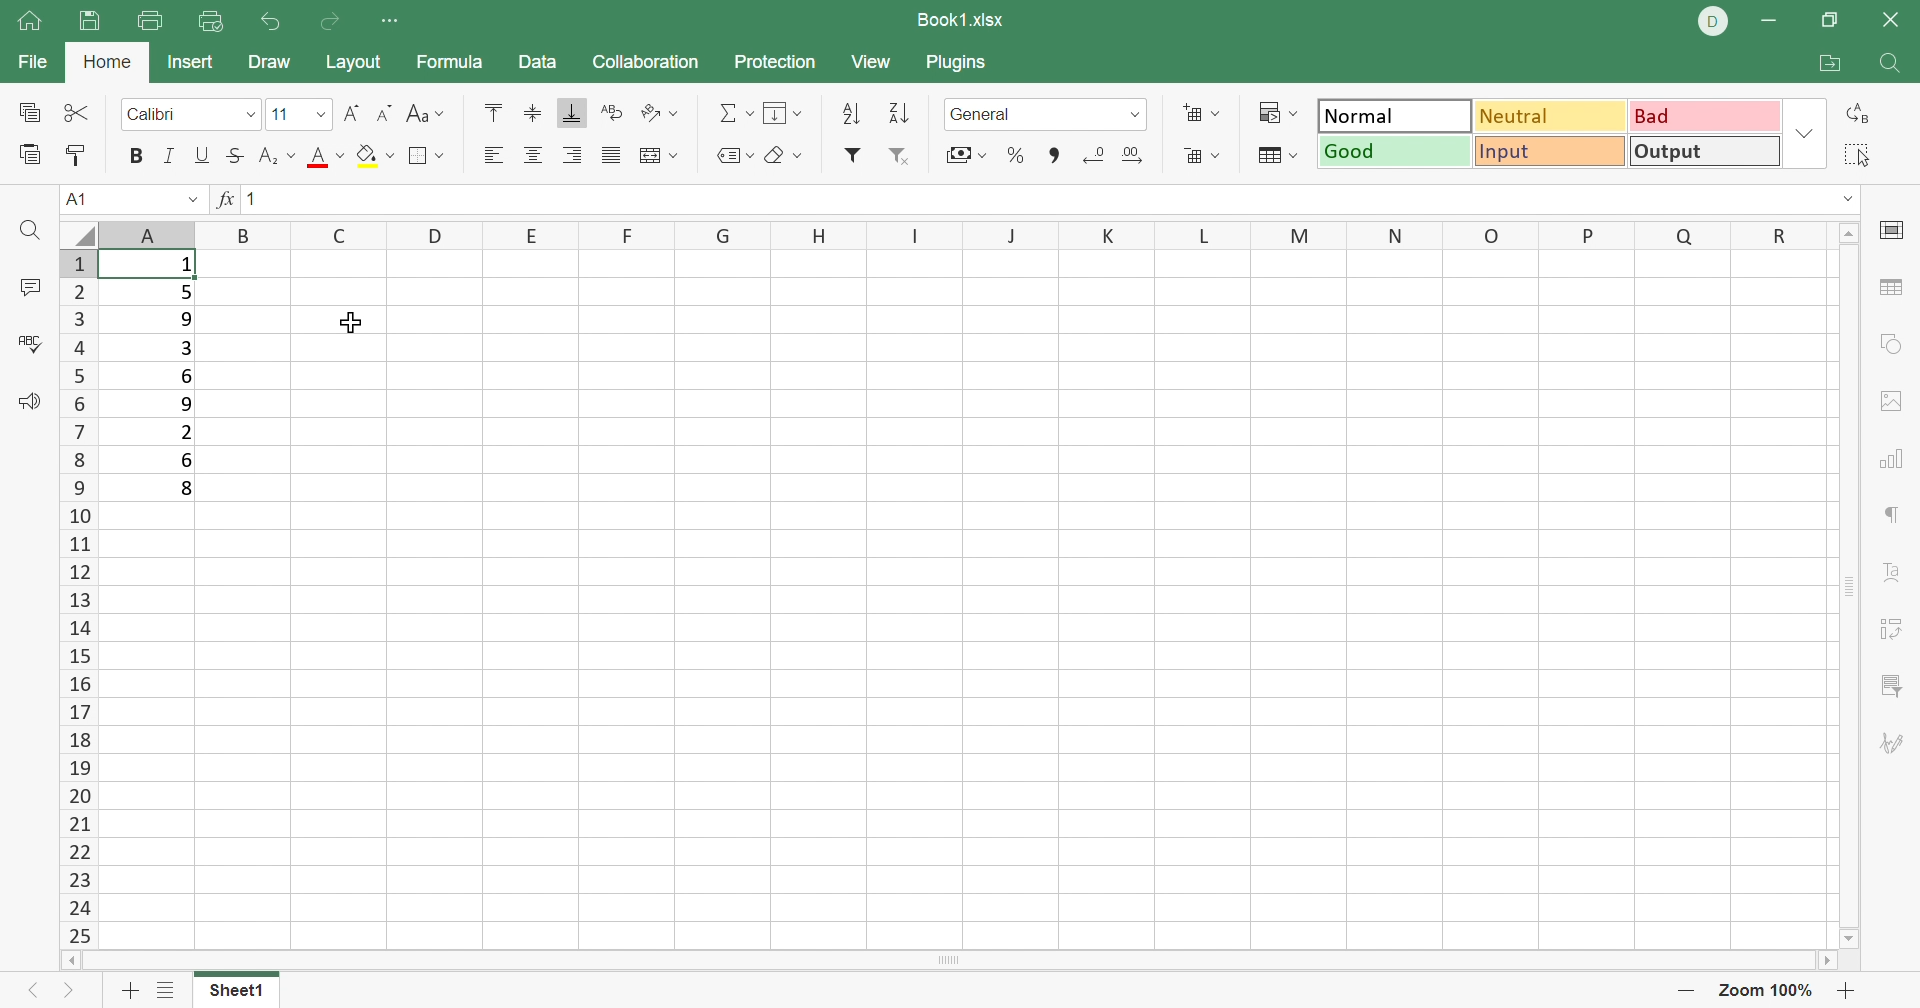  Describe the element at coordinates (277, 156) in the screenshot. I see `Superscript / subscript` at that location.